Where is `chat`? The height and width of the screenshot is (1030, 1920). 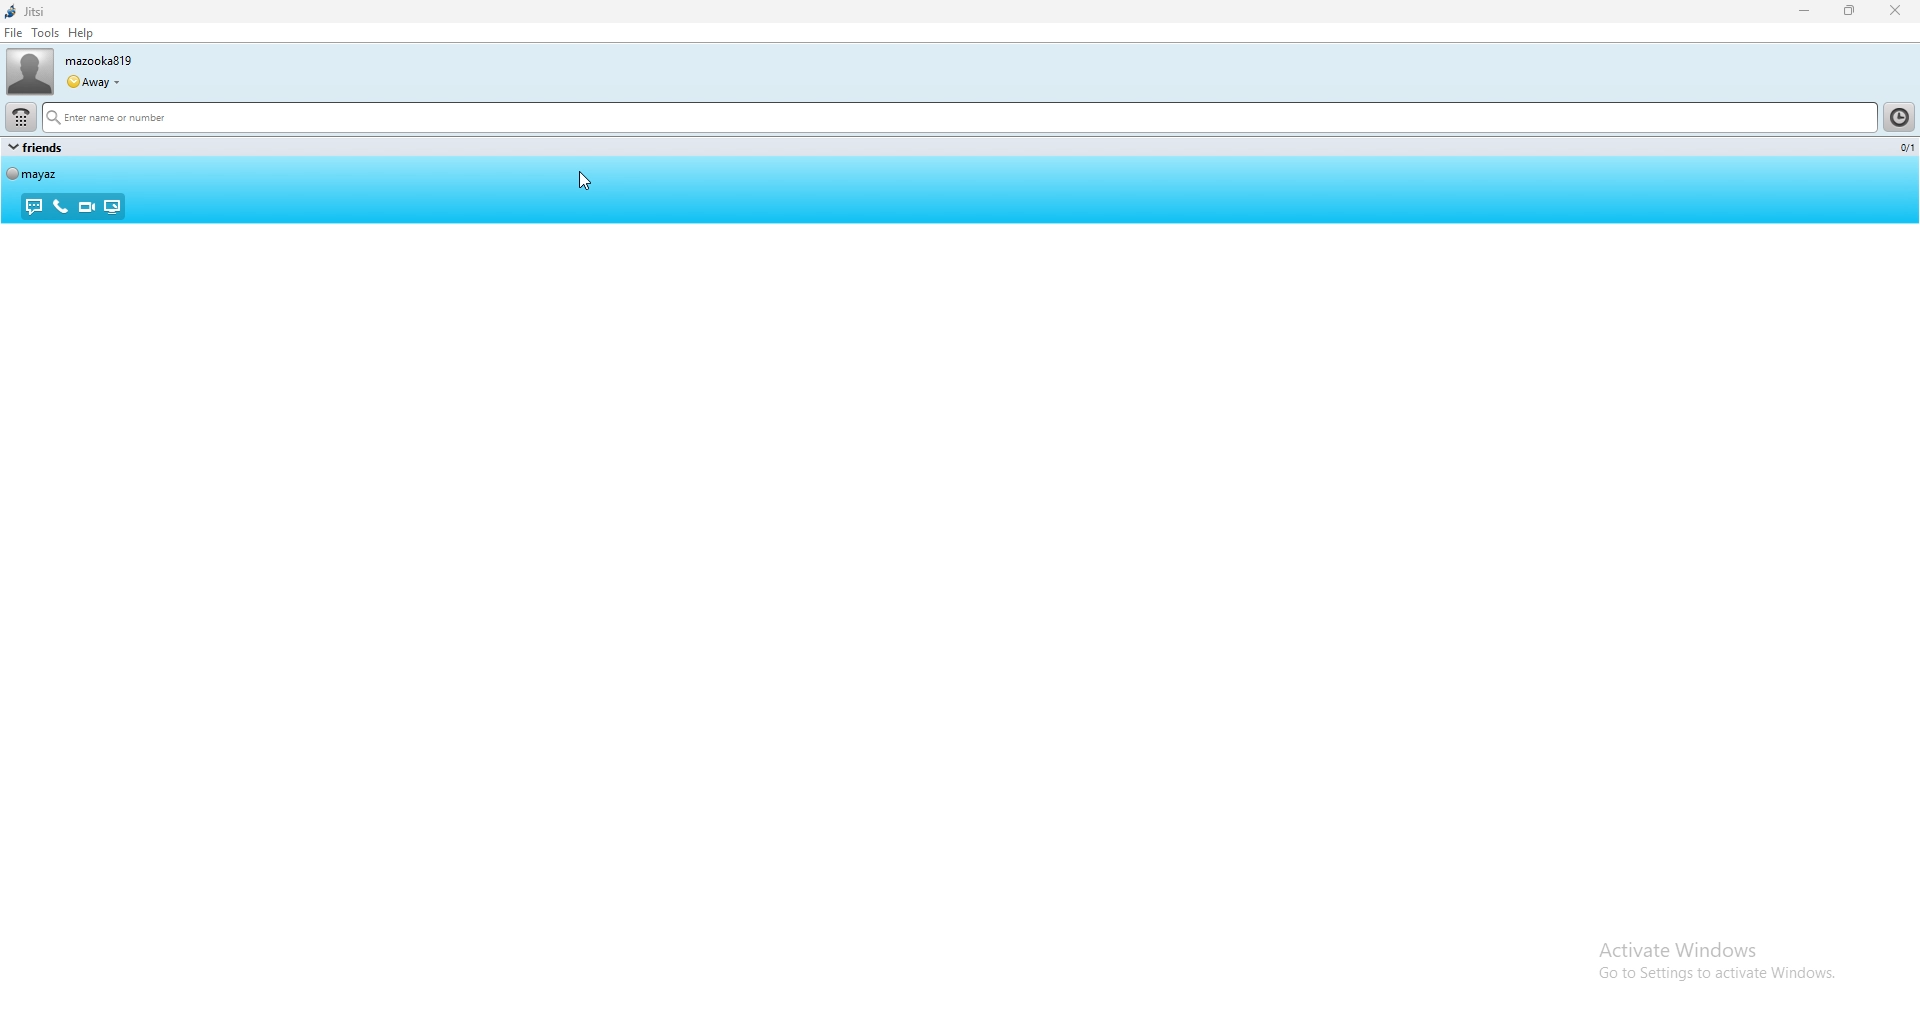
chat is located at coordinates (36, 207).